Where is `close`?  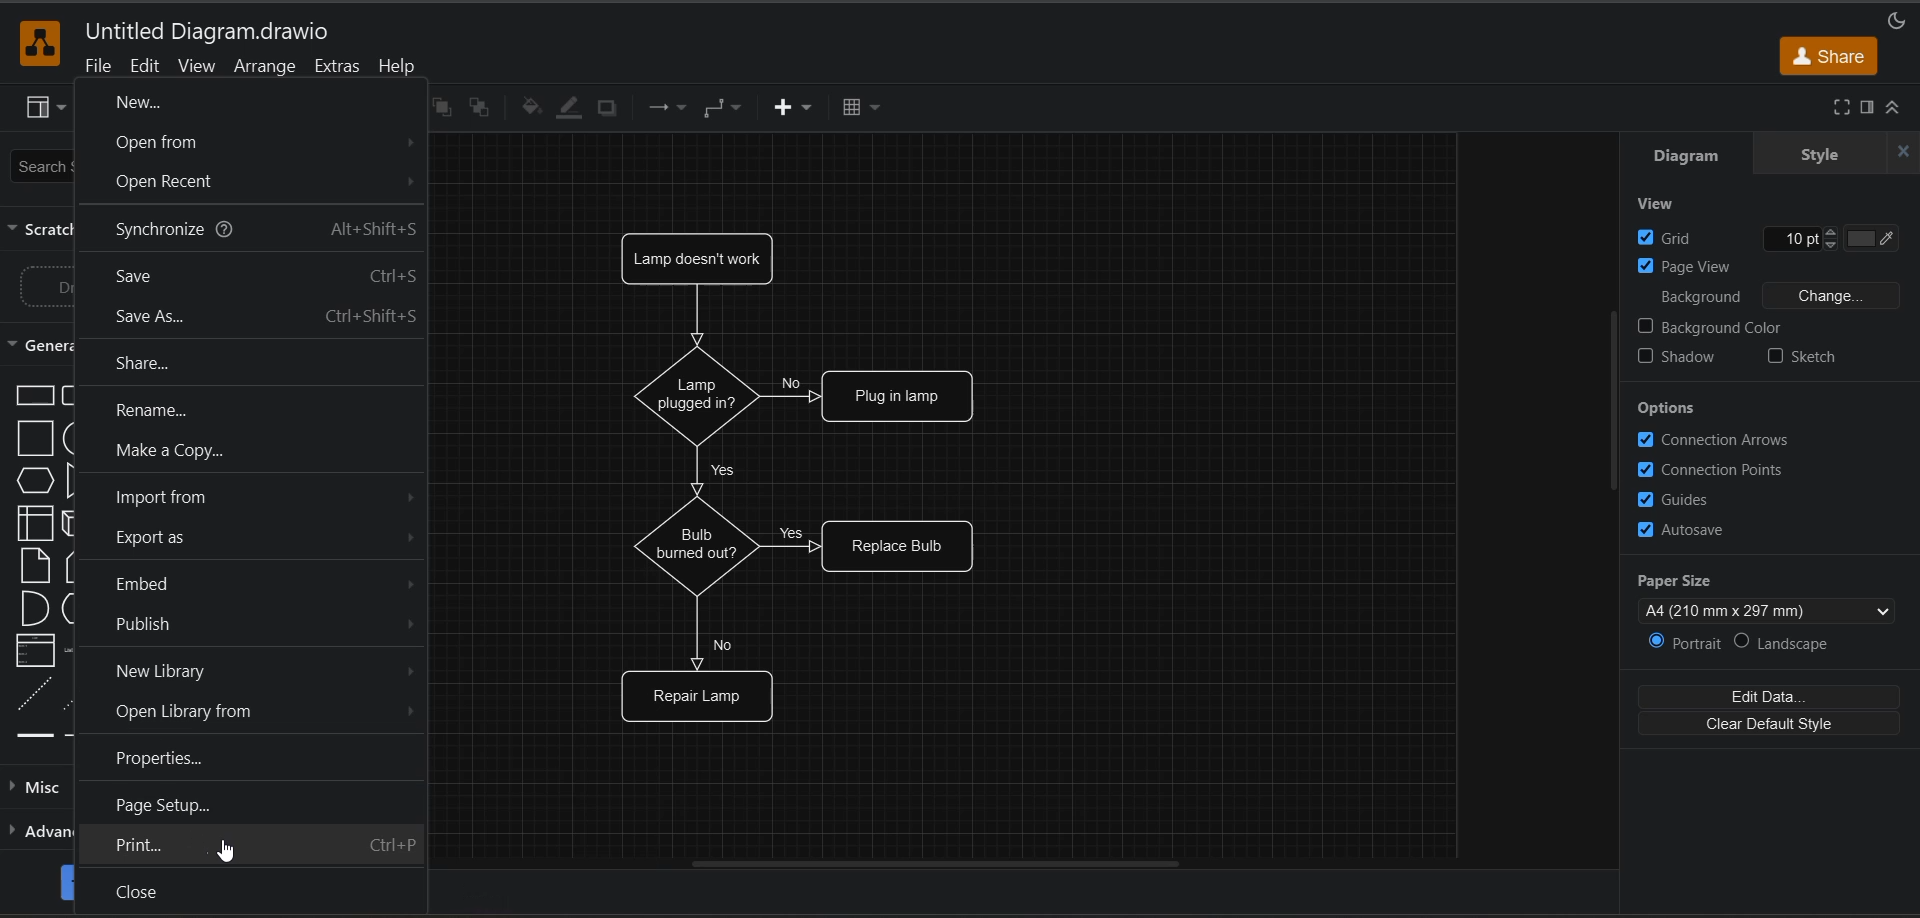 close is located at coordinates (141, 891).